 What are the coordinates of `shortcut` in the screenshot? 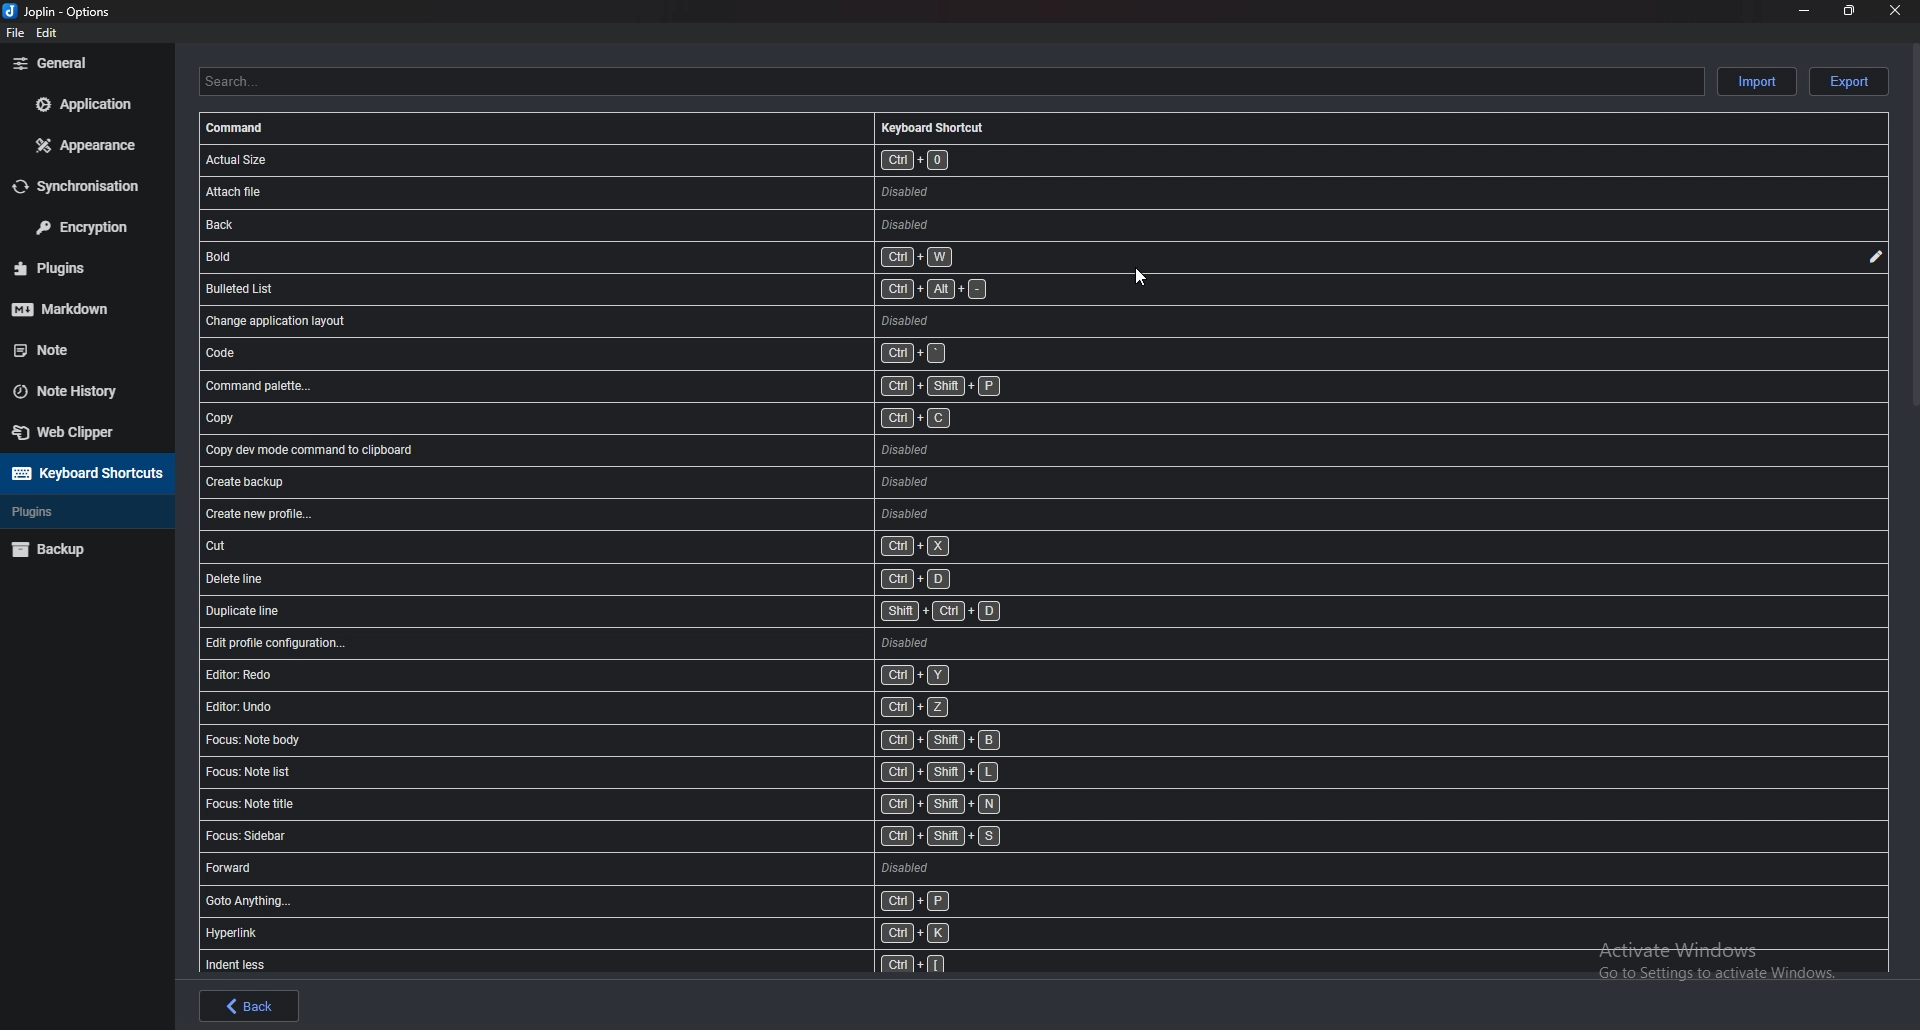 It's located at (654, 675).